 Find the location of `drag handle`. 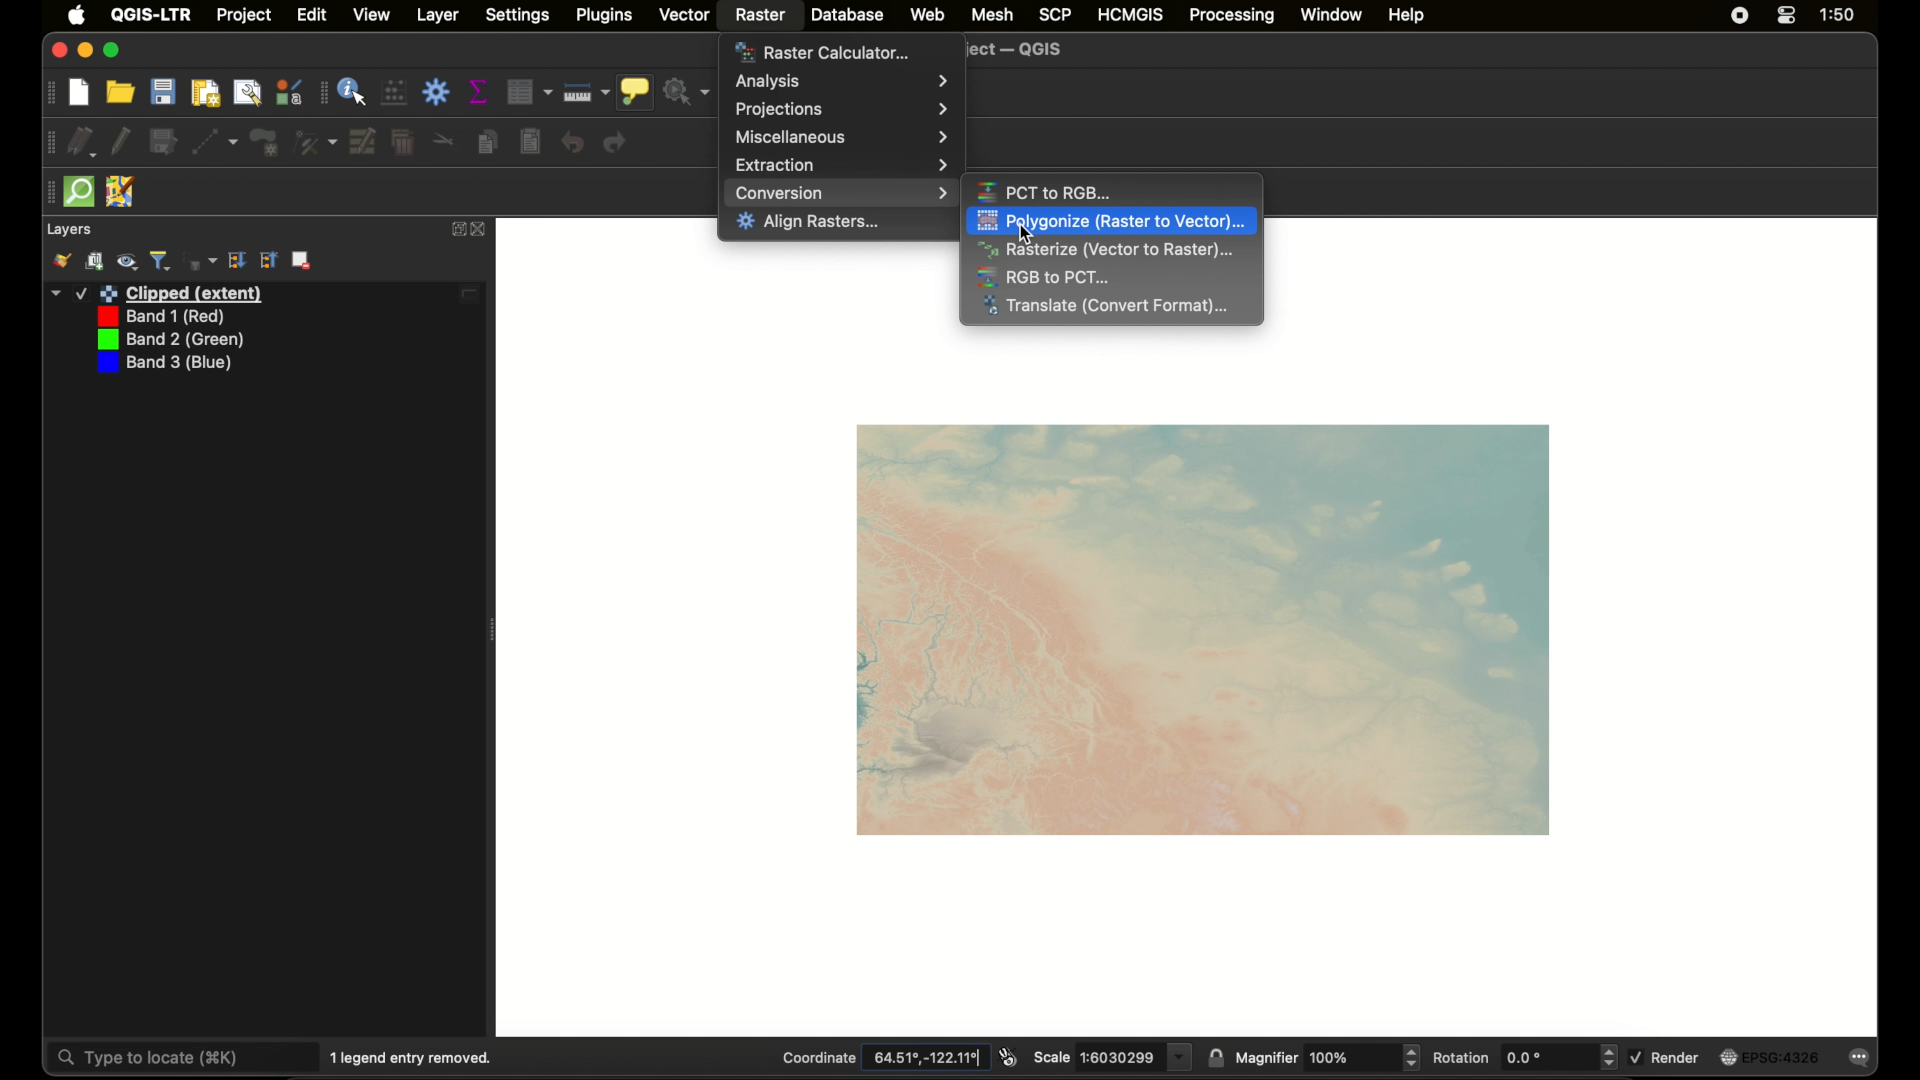

drag handle is located at coordinates (47, 192).